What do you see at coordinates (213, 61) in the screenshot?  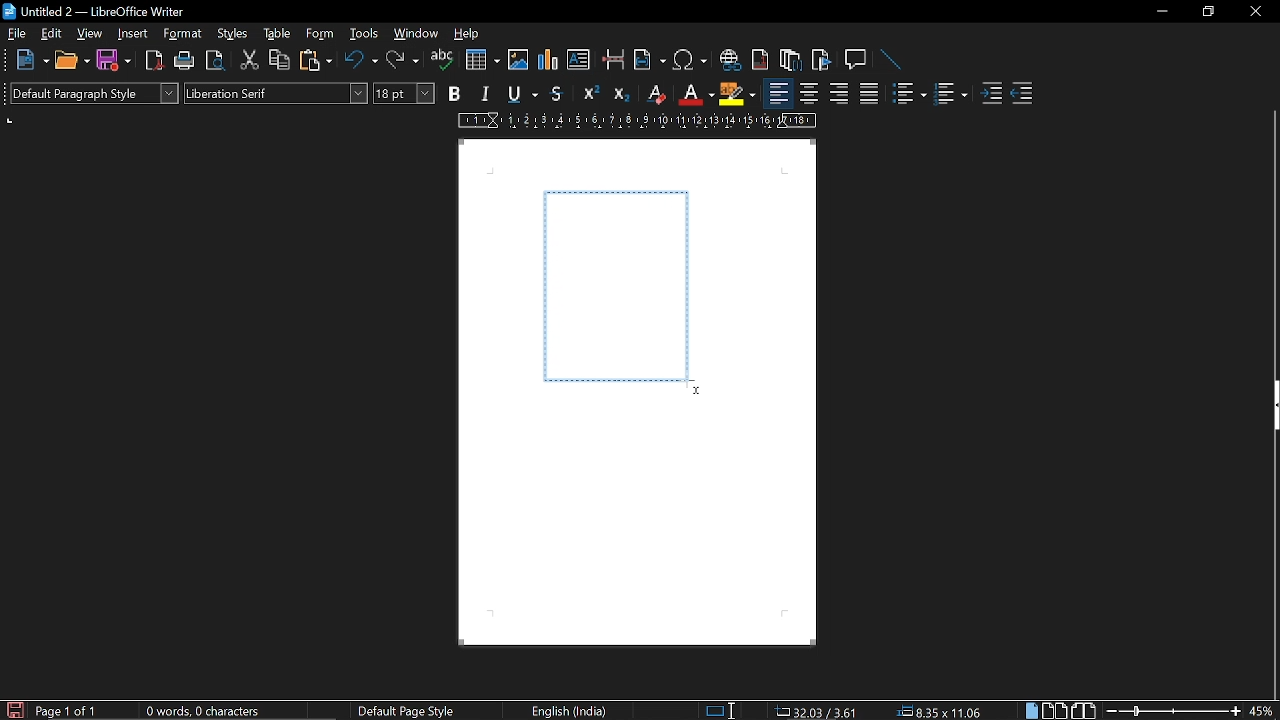 I see `toggle print preview` at bounding box center [213, 61].